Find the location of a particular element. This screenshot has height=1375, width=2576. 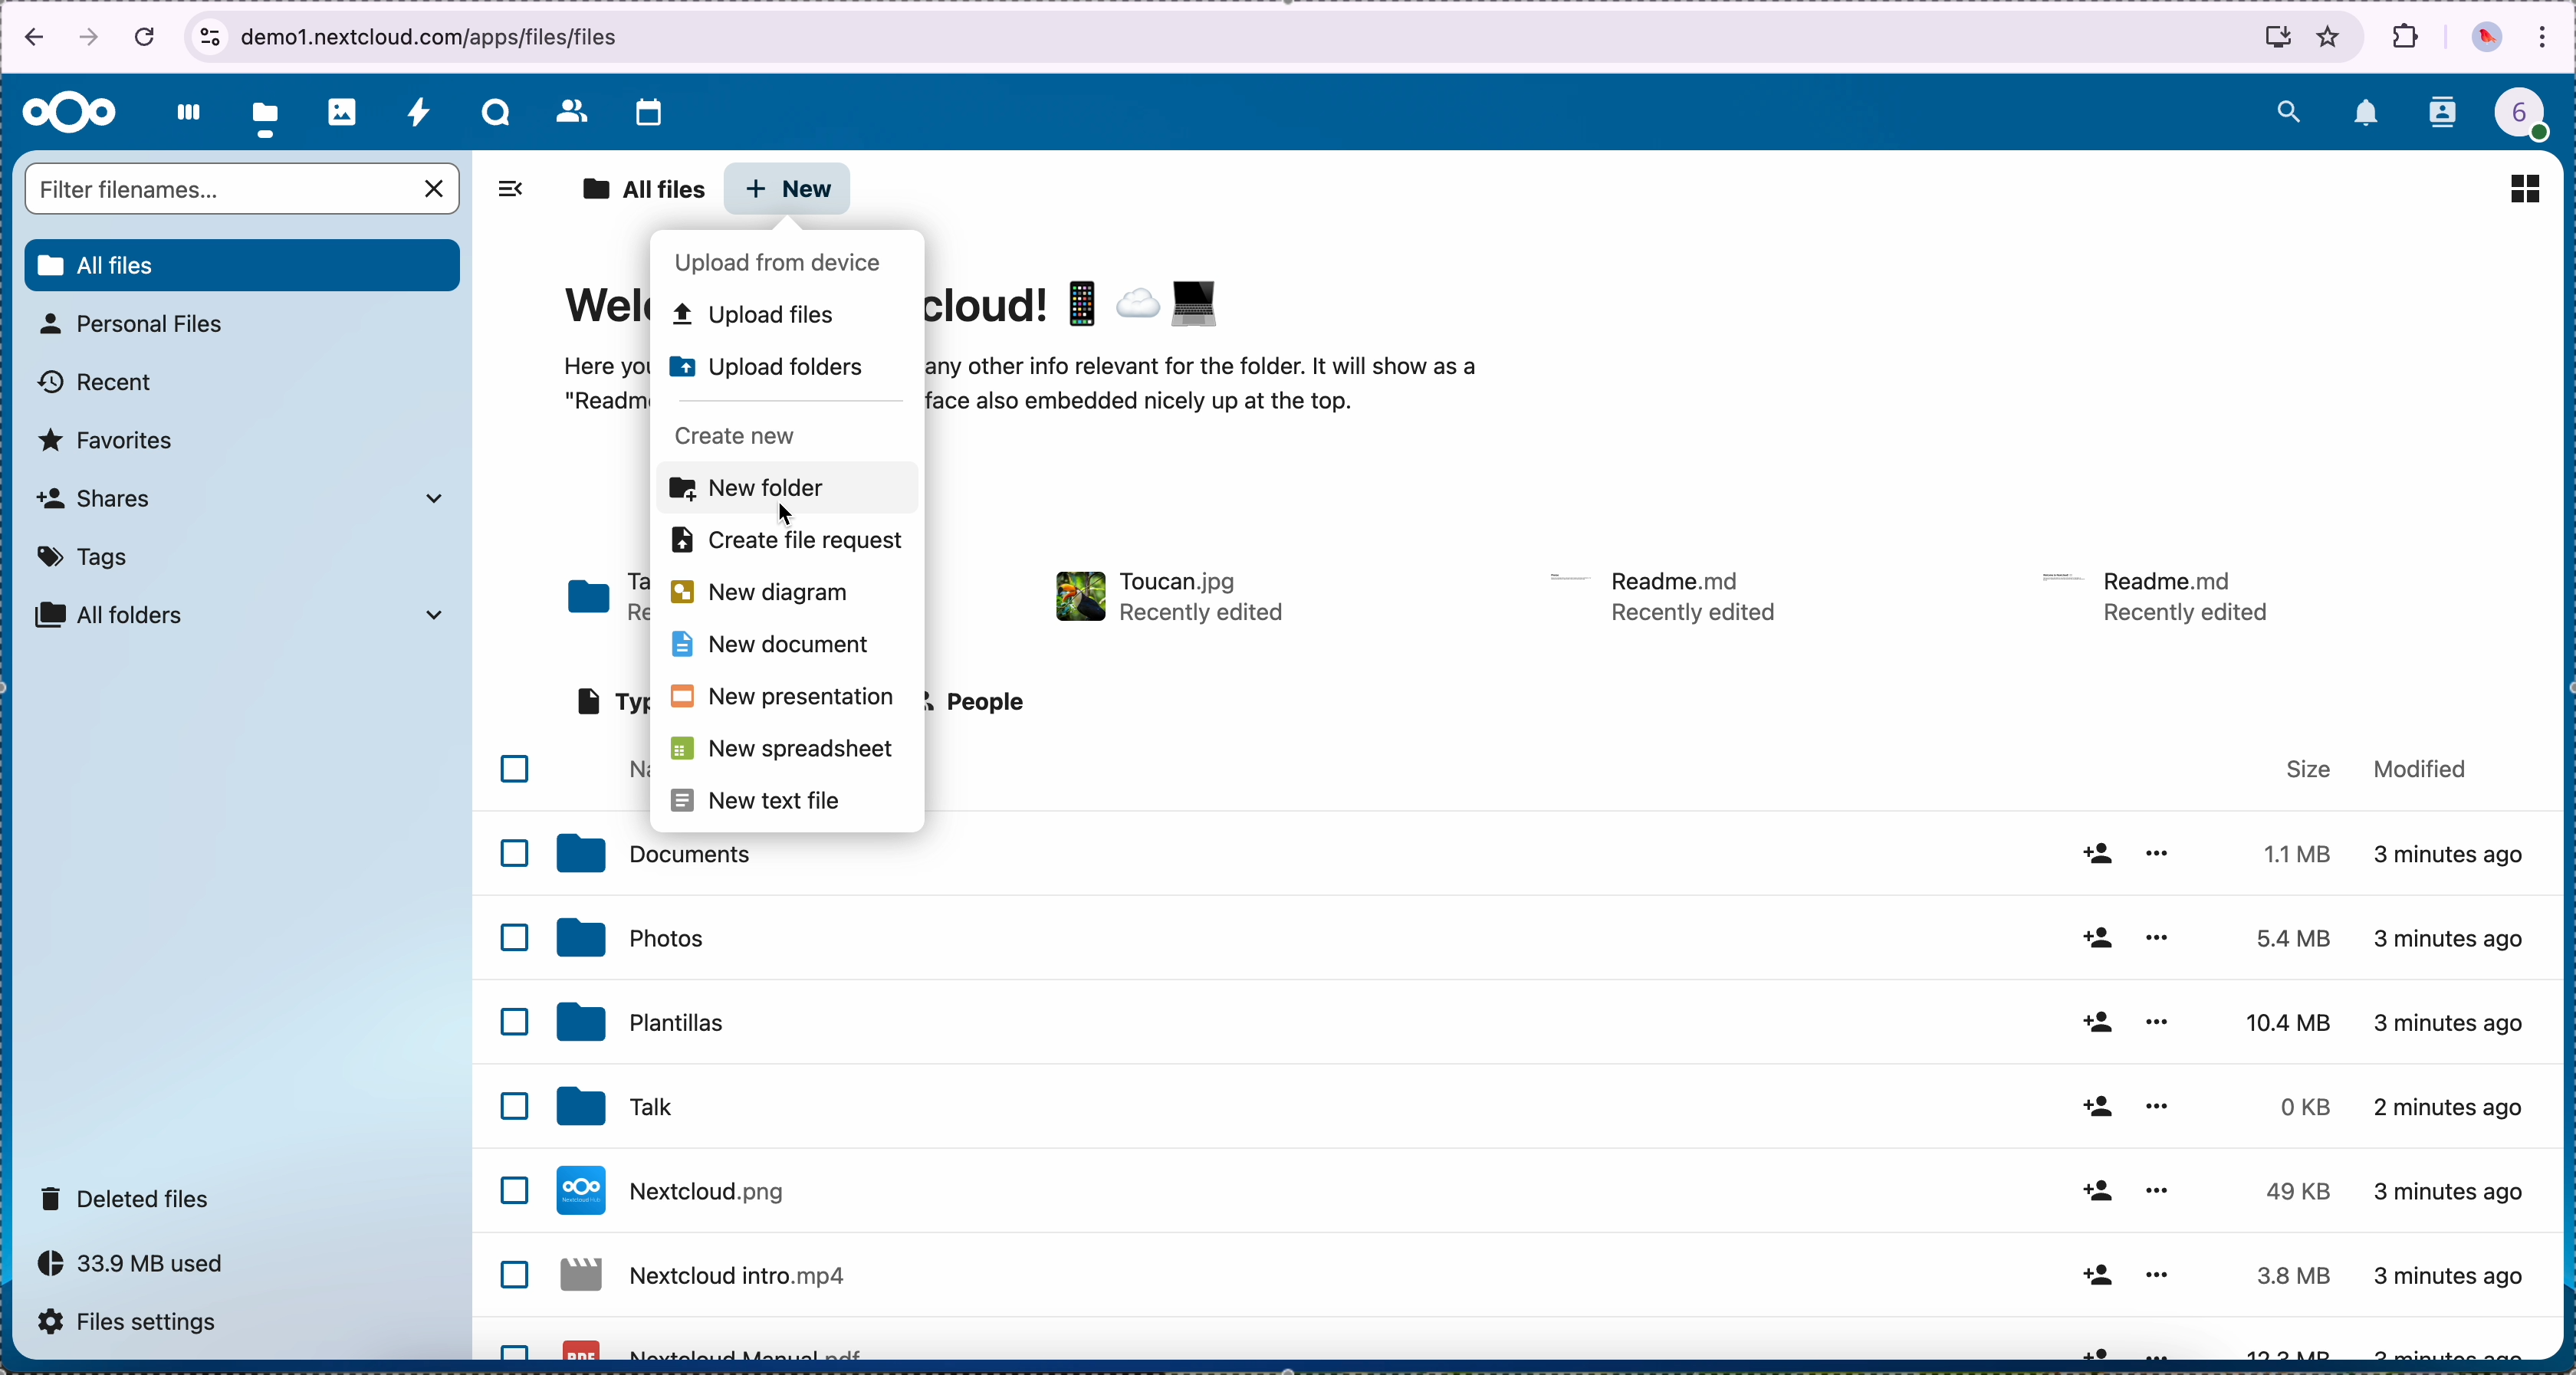

view site information is located at coordinates (209, 37).